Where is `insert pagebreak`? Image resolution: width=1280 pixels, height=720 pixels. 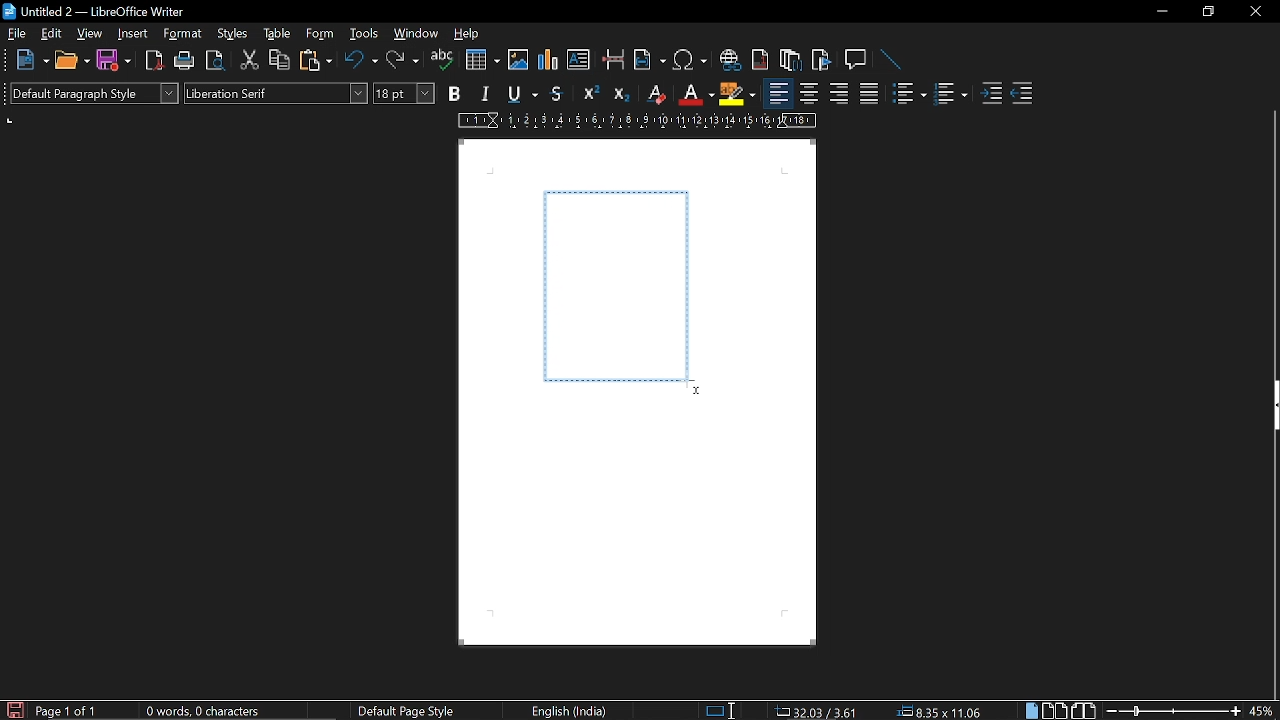 insert pagebreak is located at coordinates (614, 62).